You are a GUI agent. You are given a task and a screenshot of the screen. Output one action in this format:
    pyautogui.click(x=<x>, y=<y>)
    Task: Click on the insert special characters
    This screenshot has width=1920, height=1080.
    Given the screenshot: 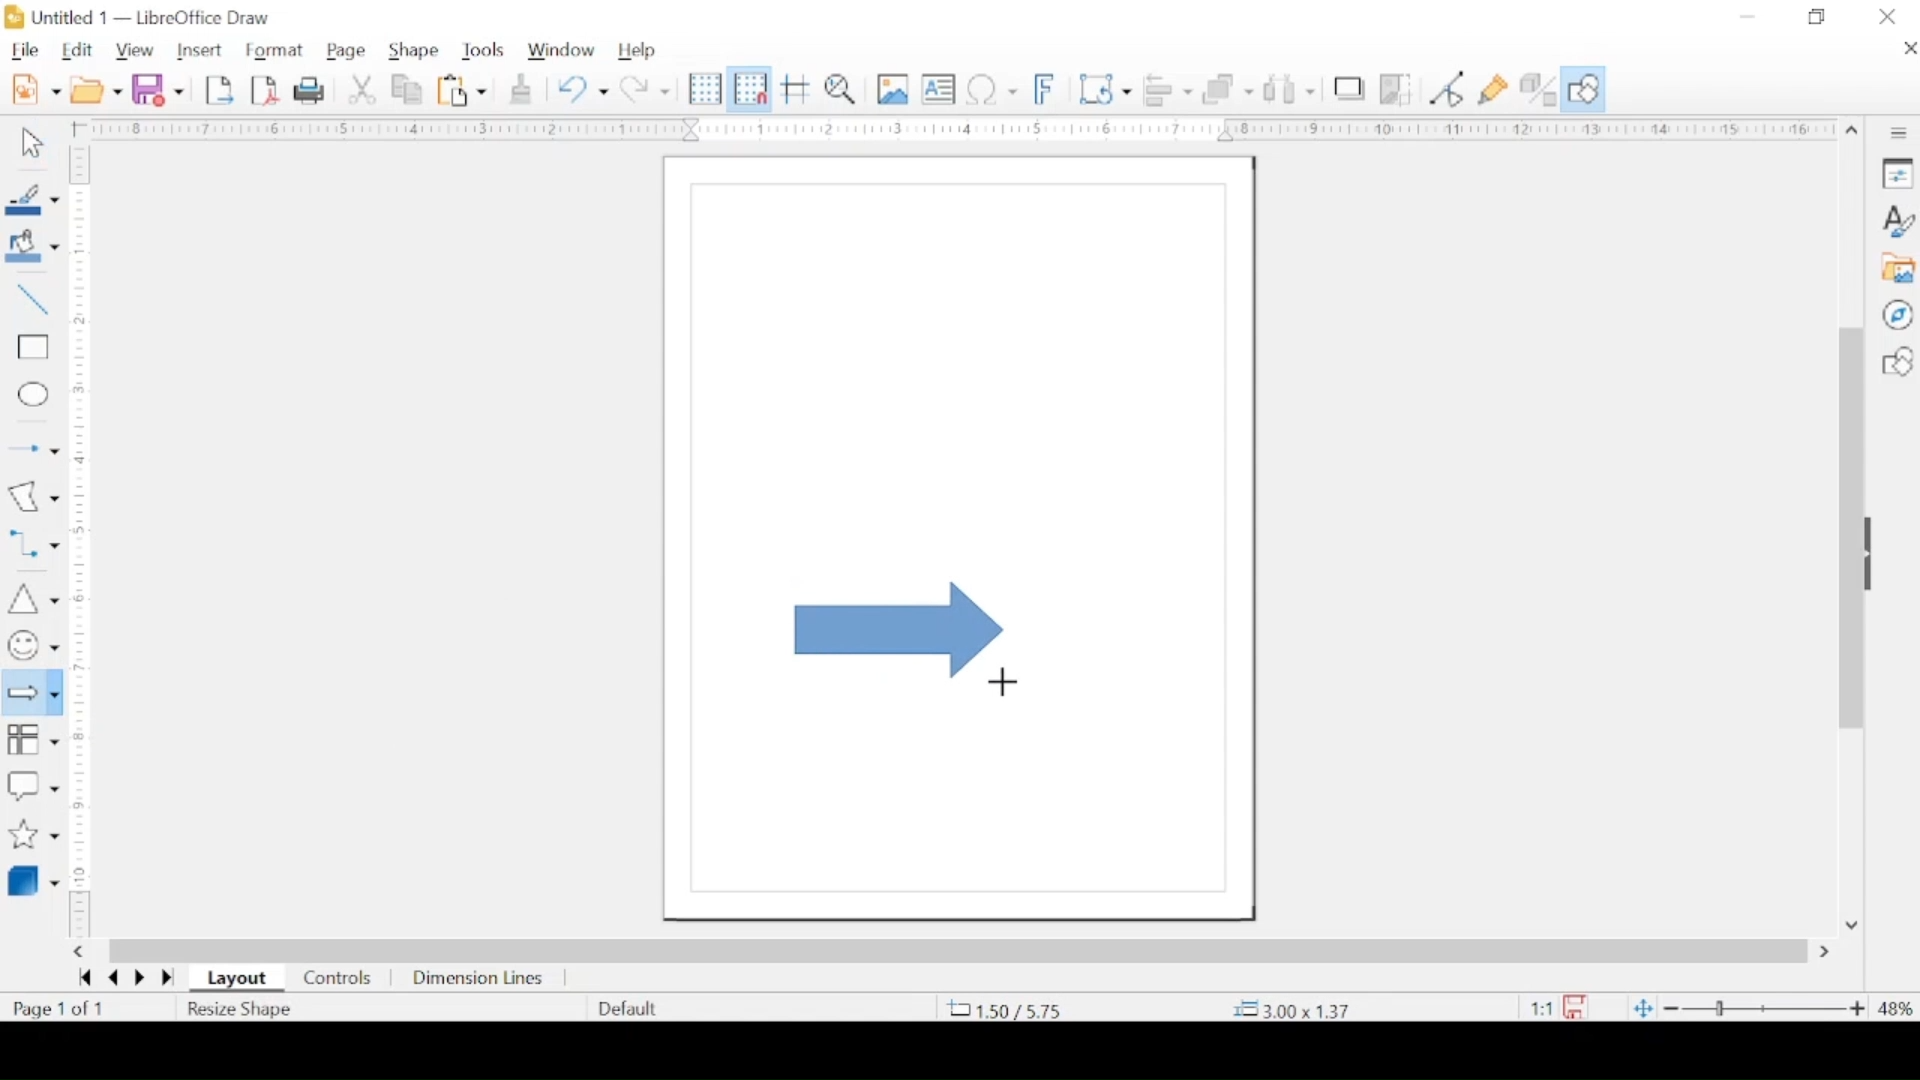 What is the action you would take?
    pyautogui.click(x=992, y=89)
    